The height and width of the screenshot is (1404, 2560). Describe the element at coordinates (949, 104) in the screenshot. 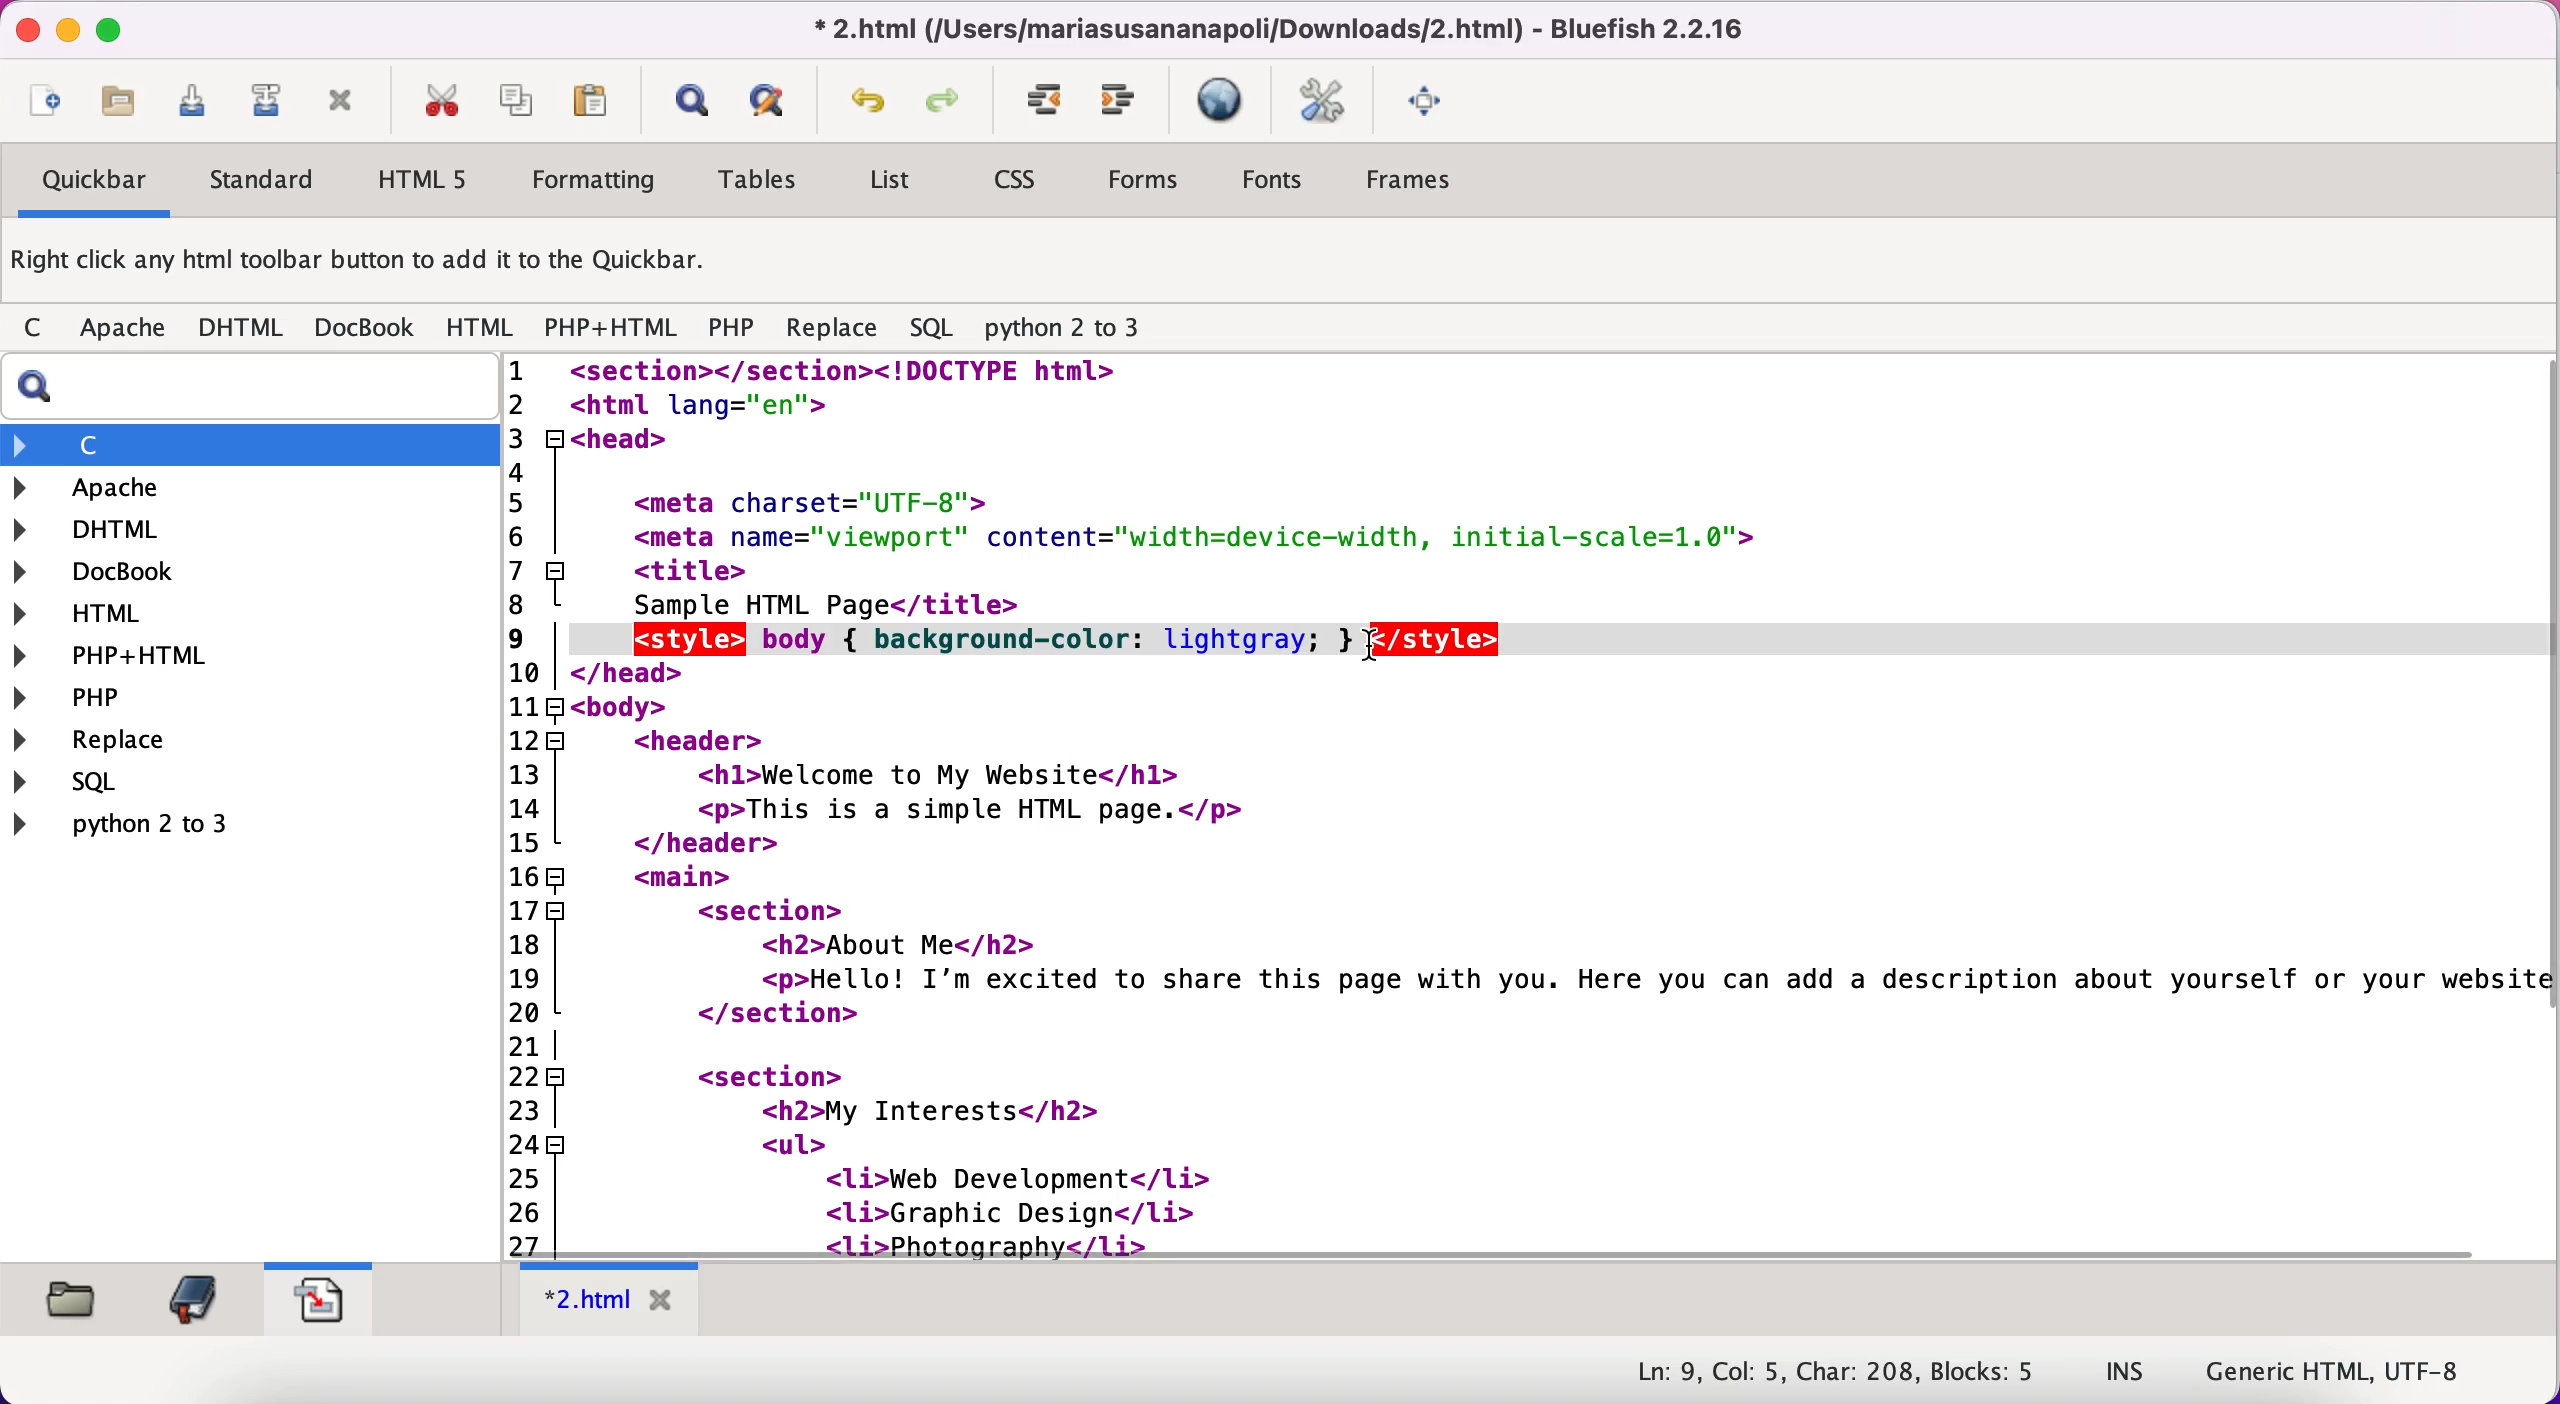

I see `redo` at that location.